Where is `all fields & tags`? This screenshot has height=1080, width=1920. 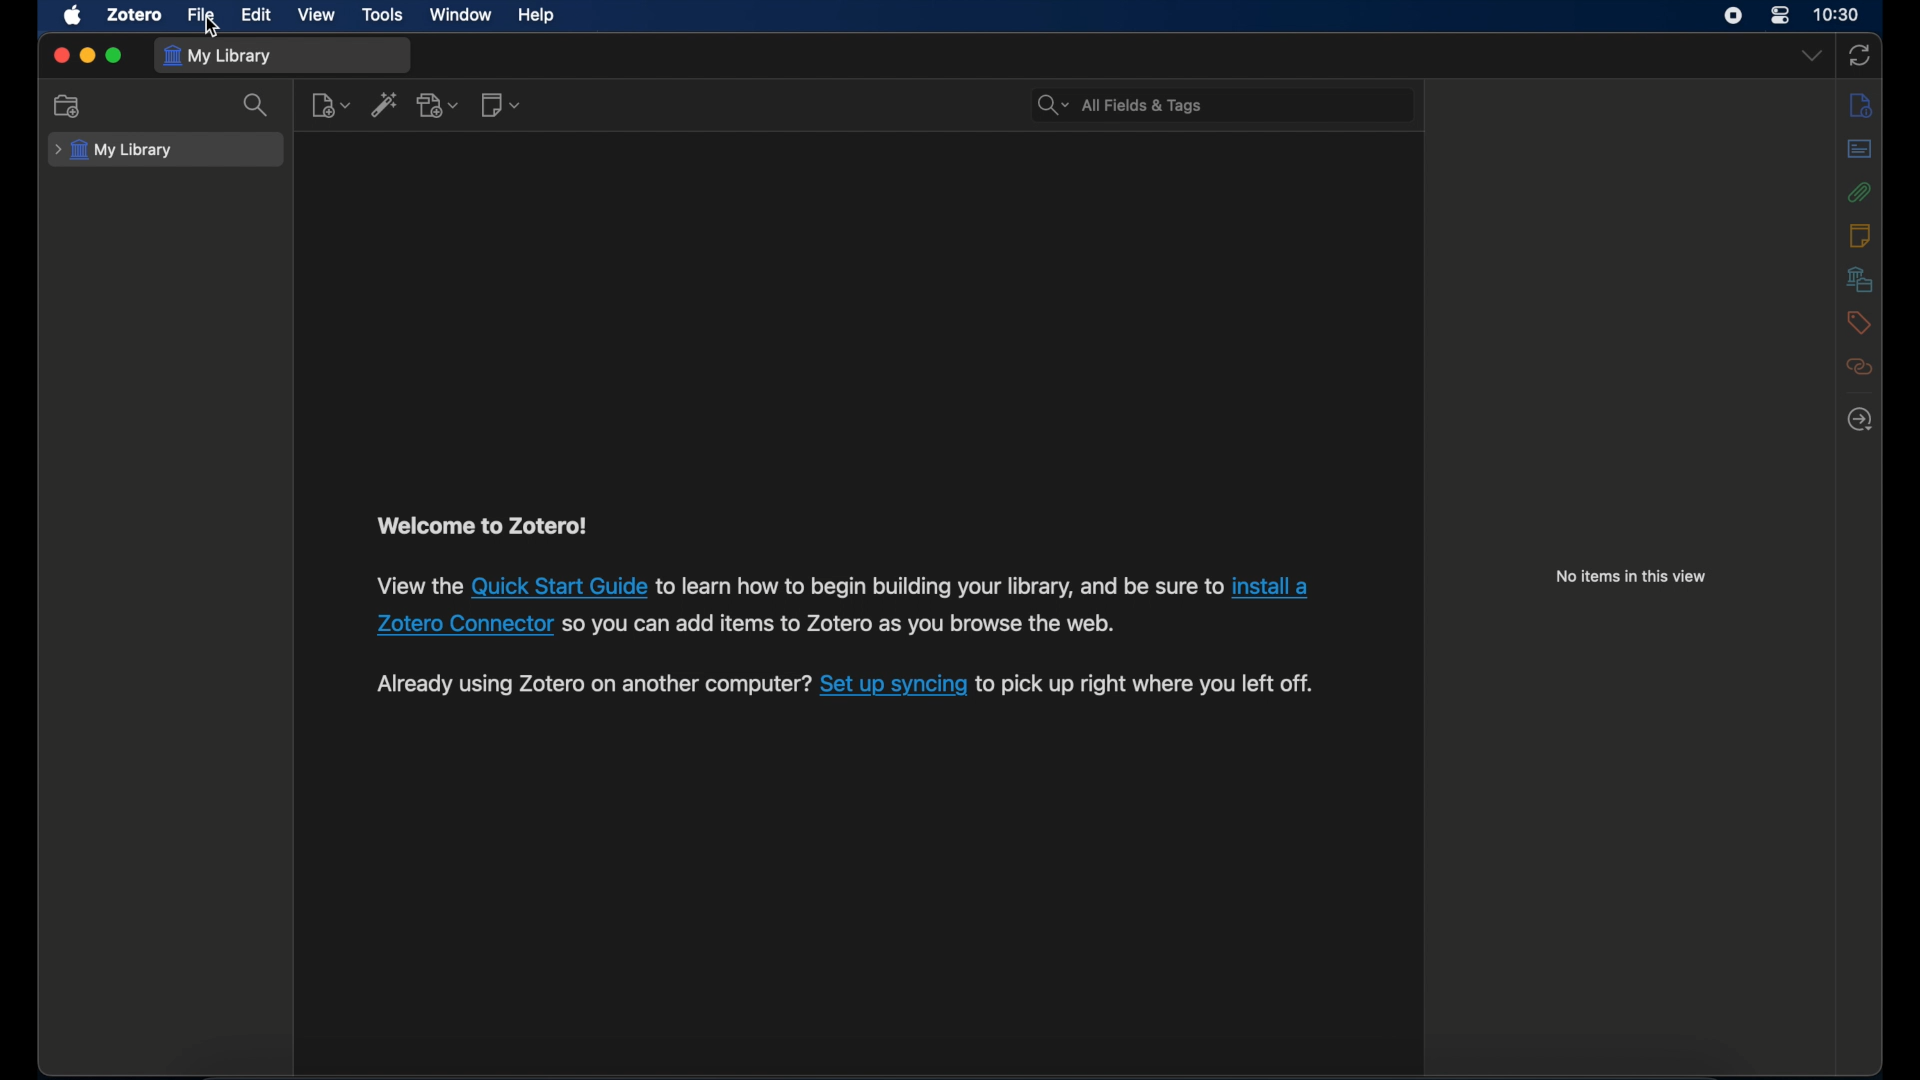 all fields & tags is located at coordinates (1120, 104).